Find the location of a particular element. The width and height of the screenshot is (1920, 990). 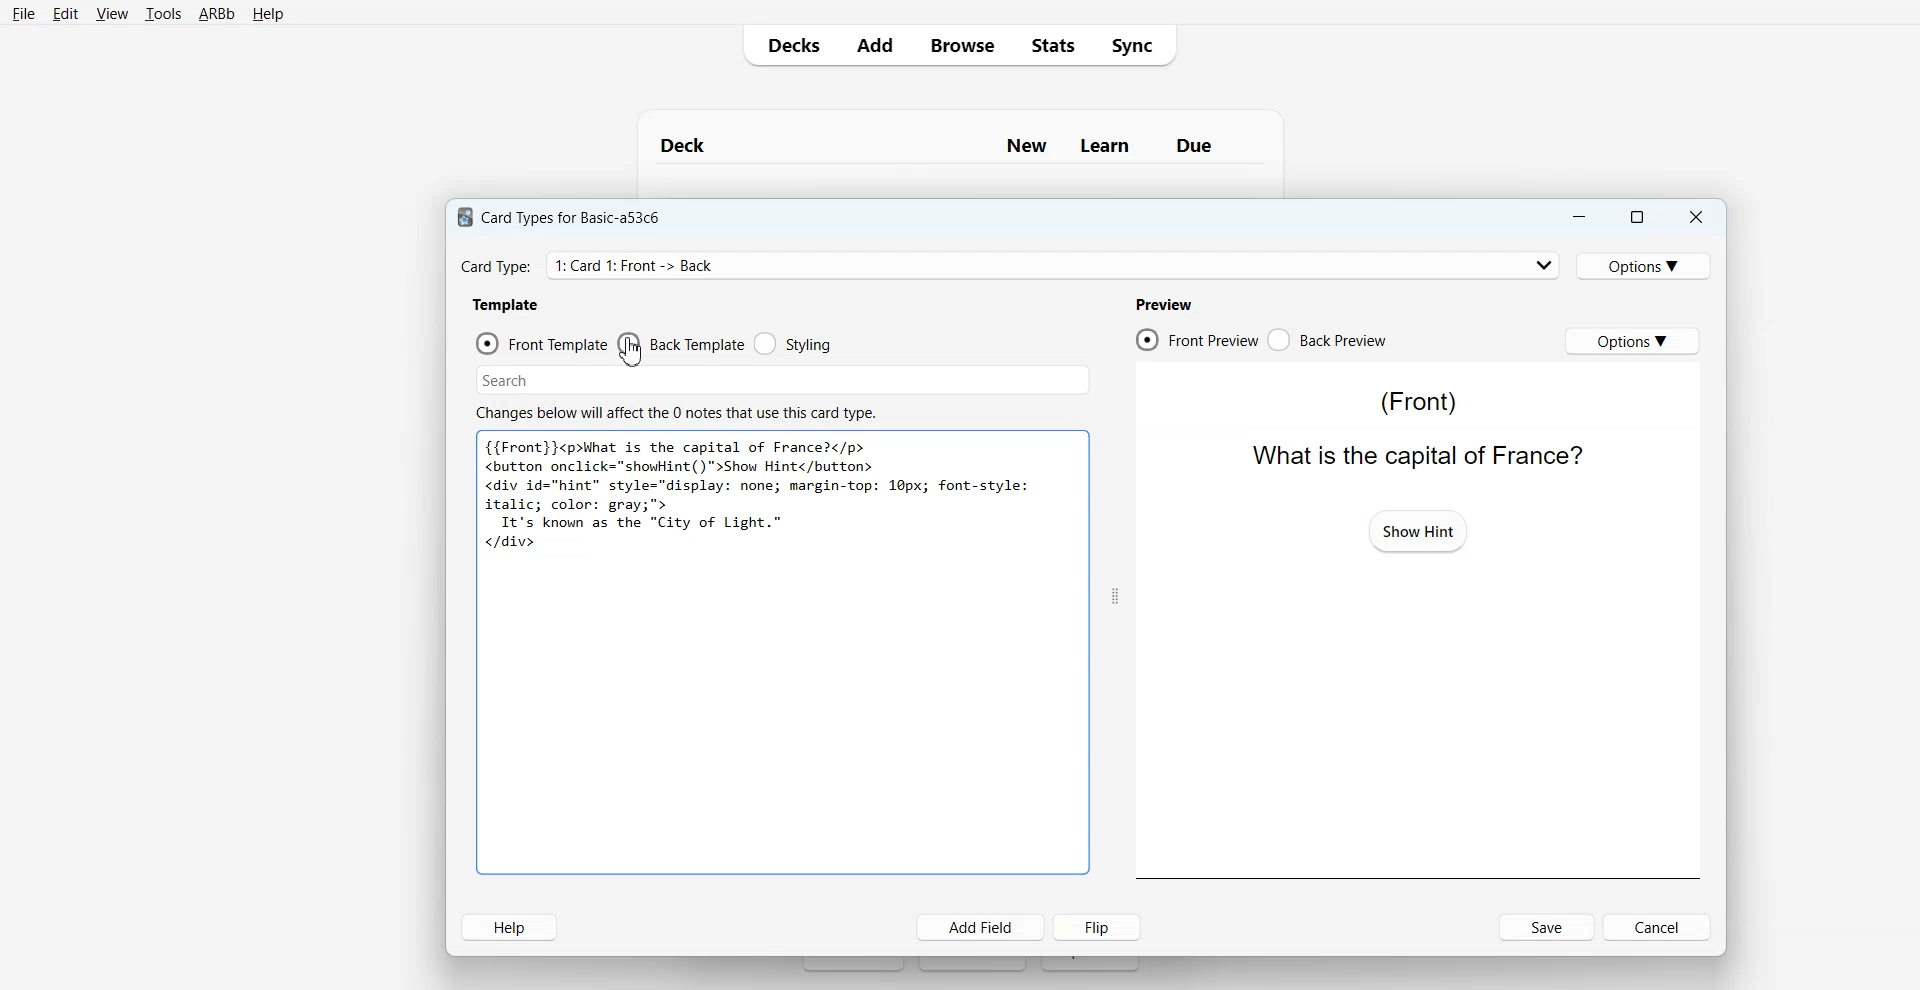

Save is located at coordinates (1548, 927).